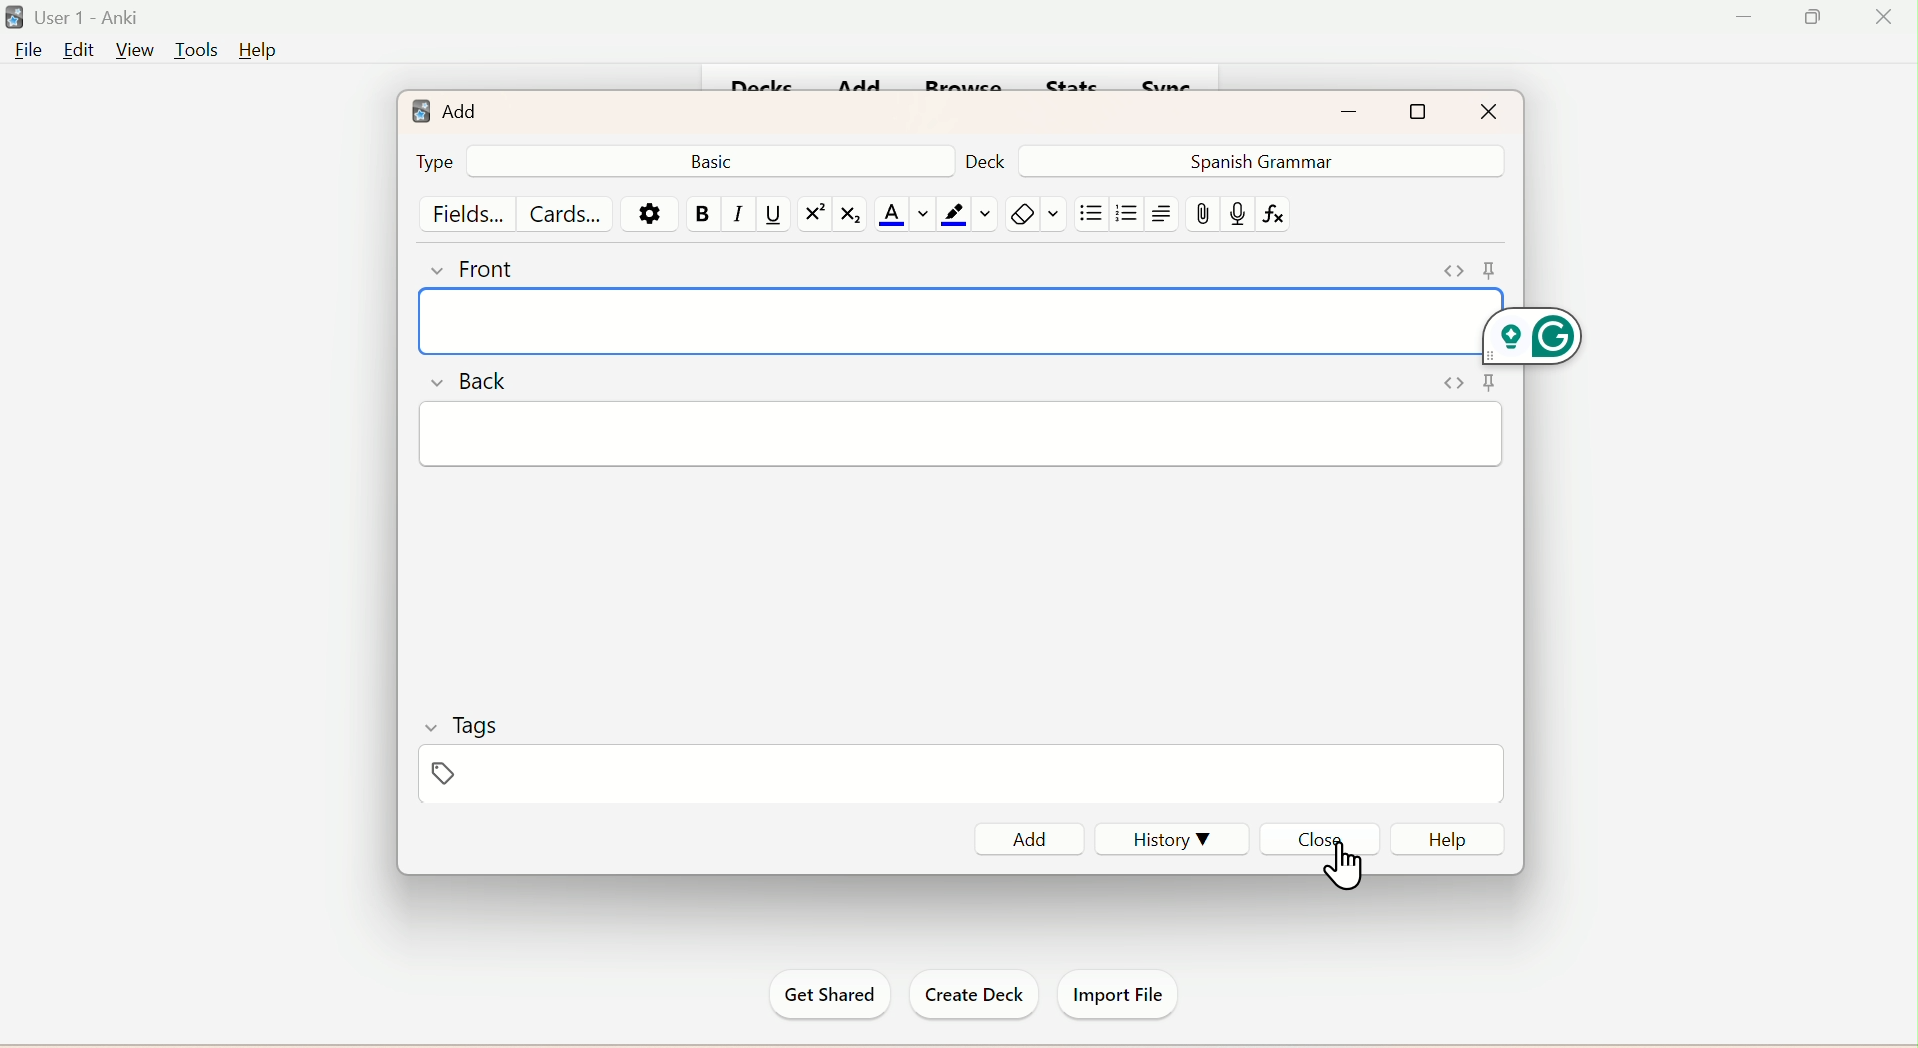 Image resolution: width=1918 pixels, height=1048 pixels. What do you see at coordinates (77, 51) in the screenshot?
I see `Edit` at bounding box center [77, 51].